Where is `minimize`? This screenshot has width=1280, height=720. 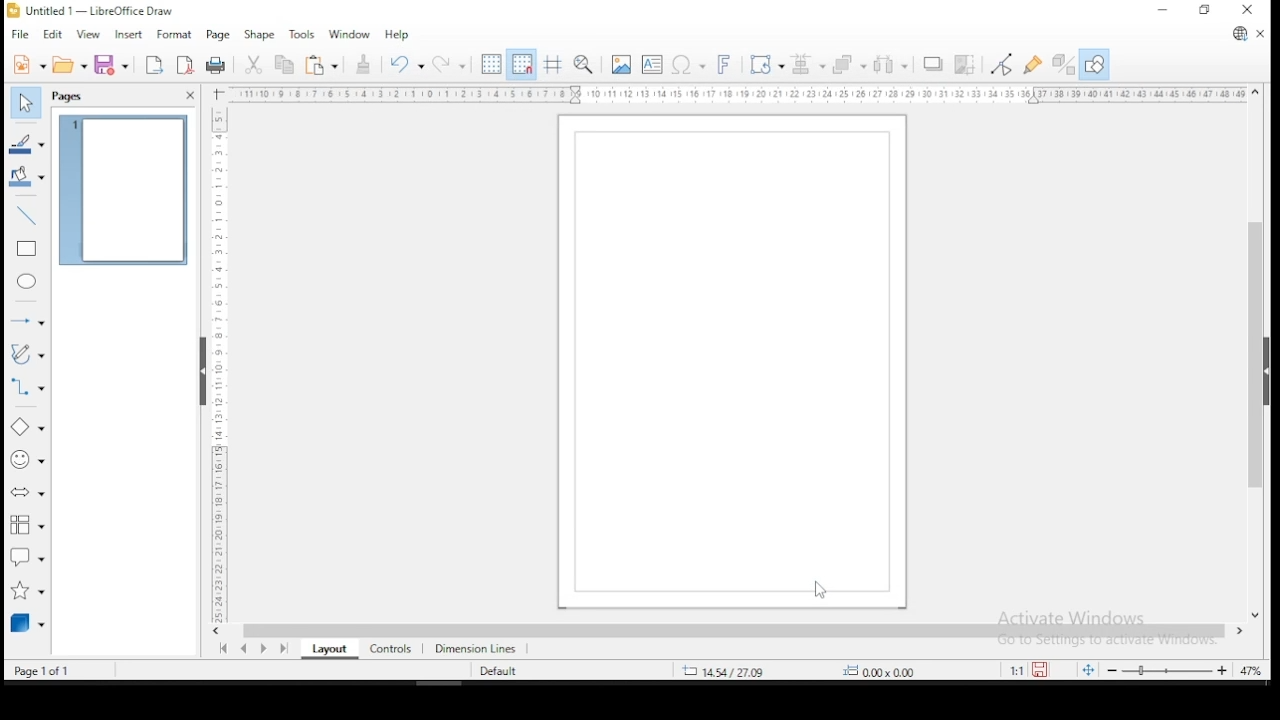
minimize is located at coordinates (1163, 10).